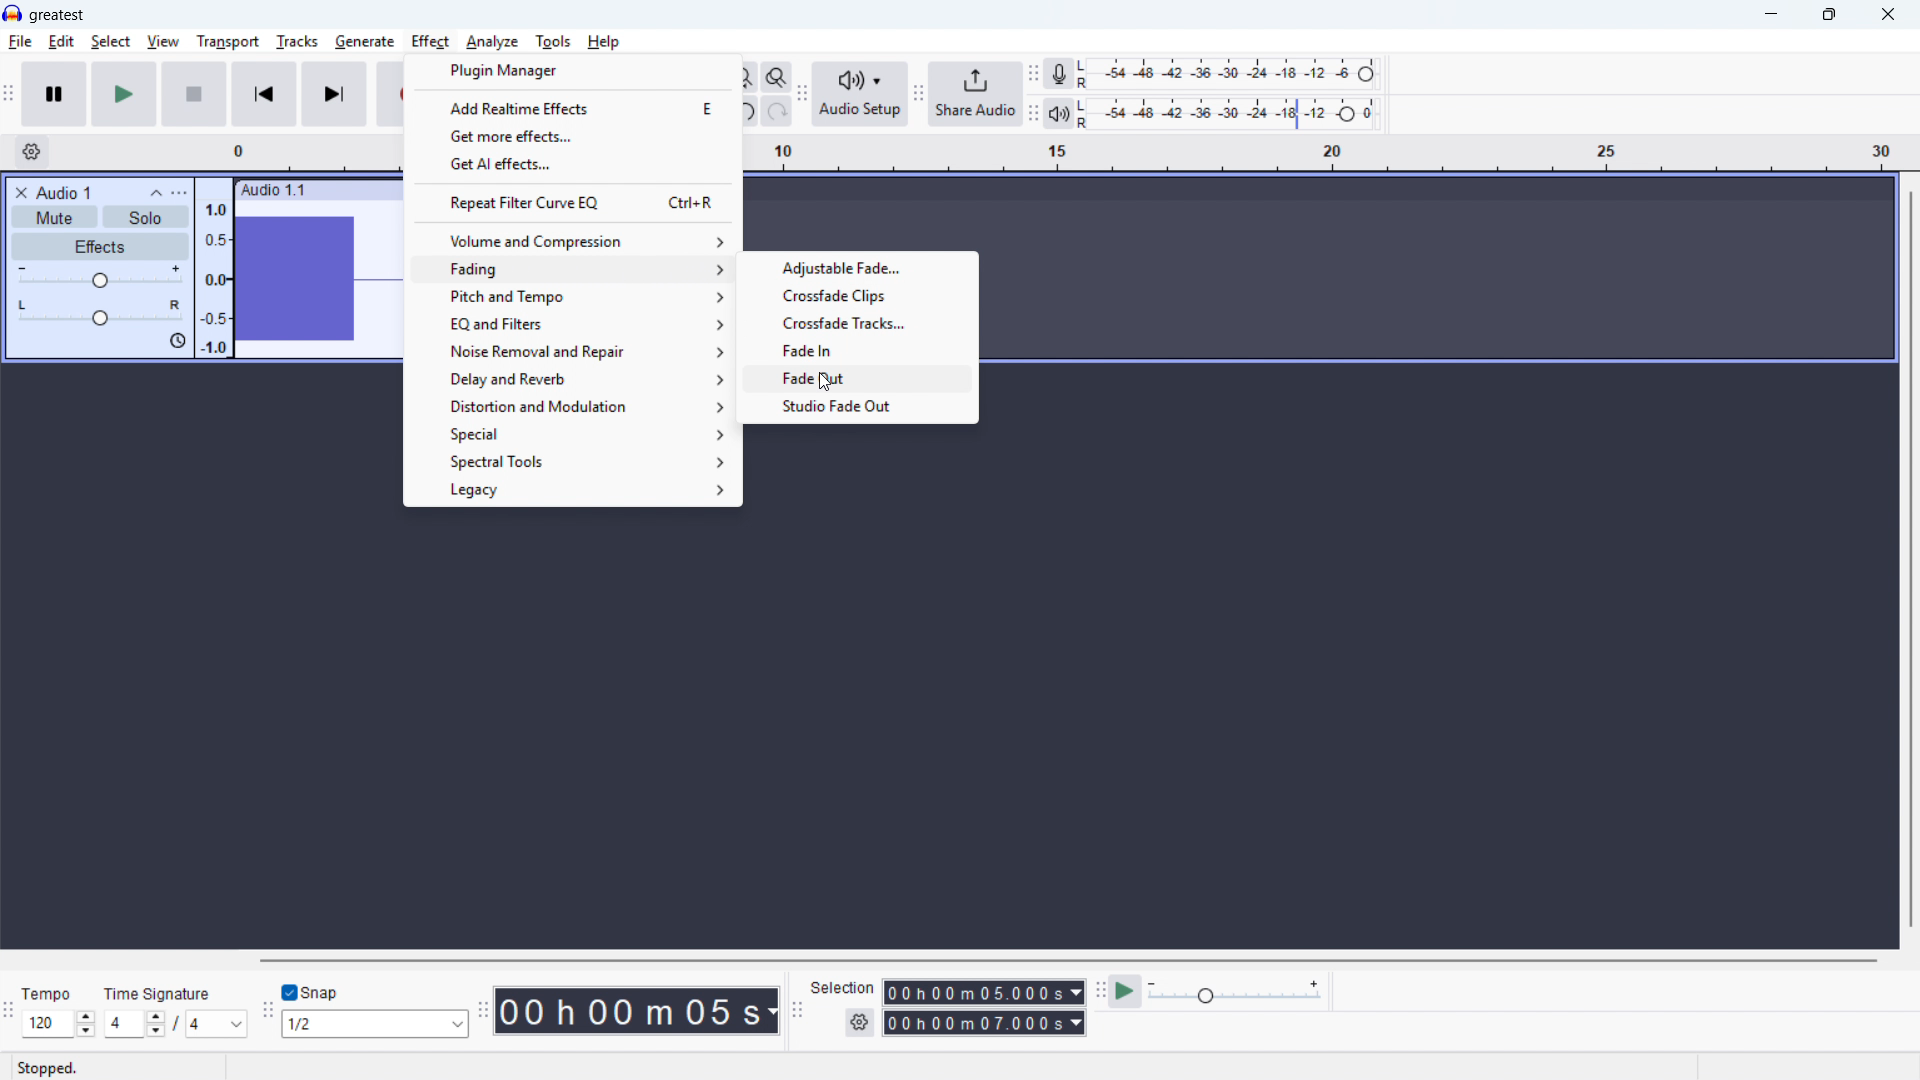 This screenshot has height=1080, width=1920. I want to click on transport toolbar, so click(9, 96).